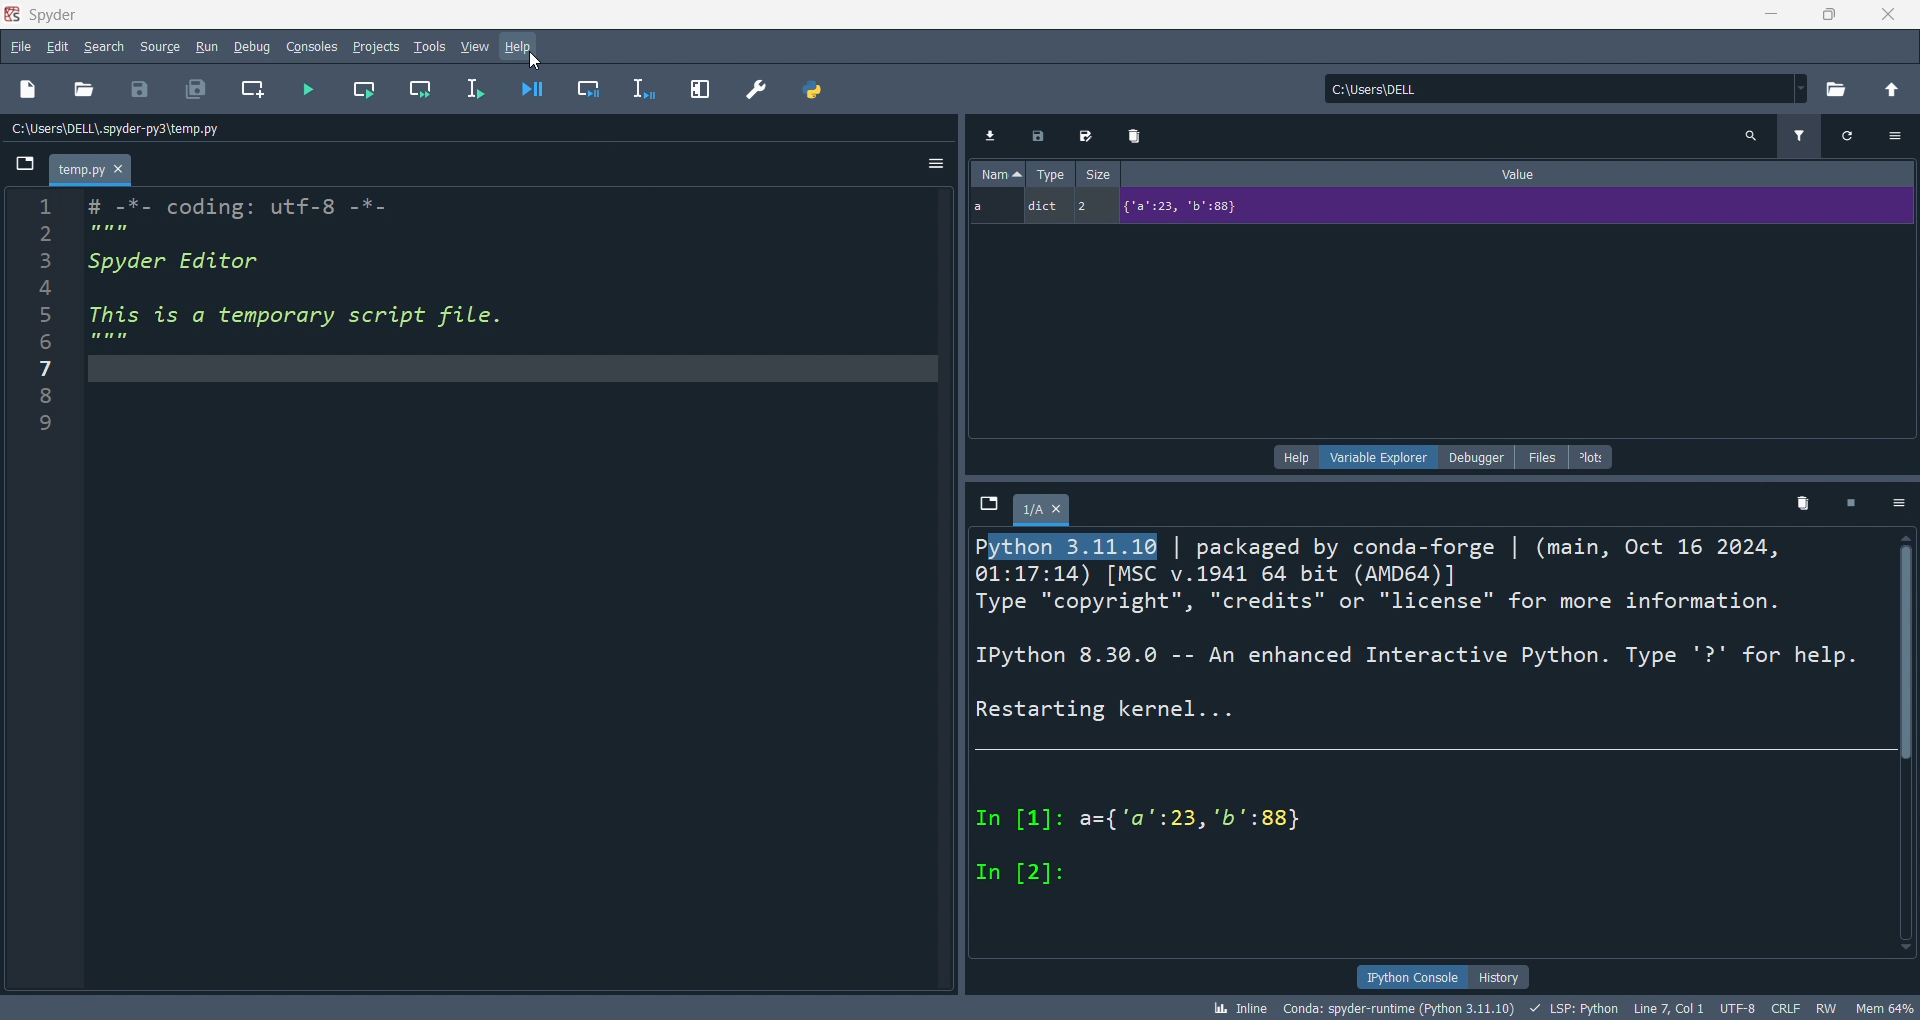 The image size is (1920, 1020). Describe the element at coordinates (816, 88) in the screenshot. I see `python path manager` at that location.